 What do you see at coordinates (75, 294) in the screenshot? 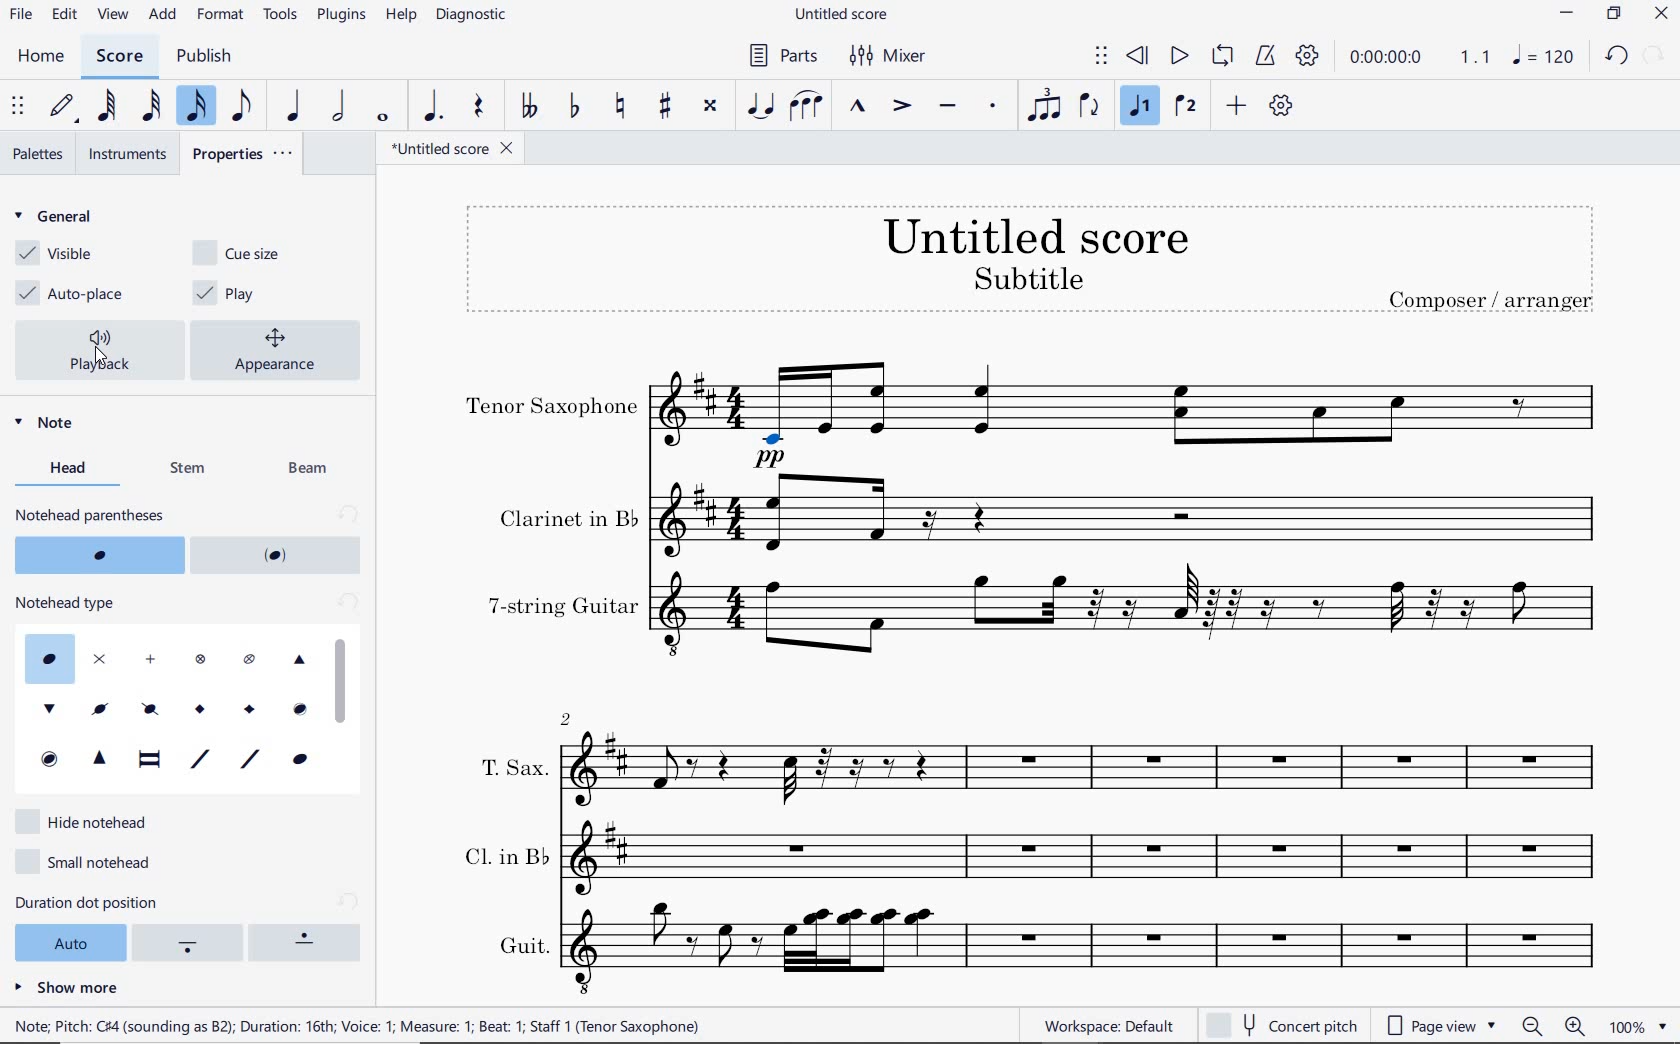
I see `auto-place` at bounding box center [75, 294].